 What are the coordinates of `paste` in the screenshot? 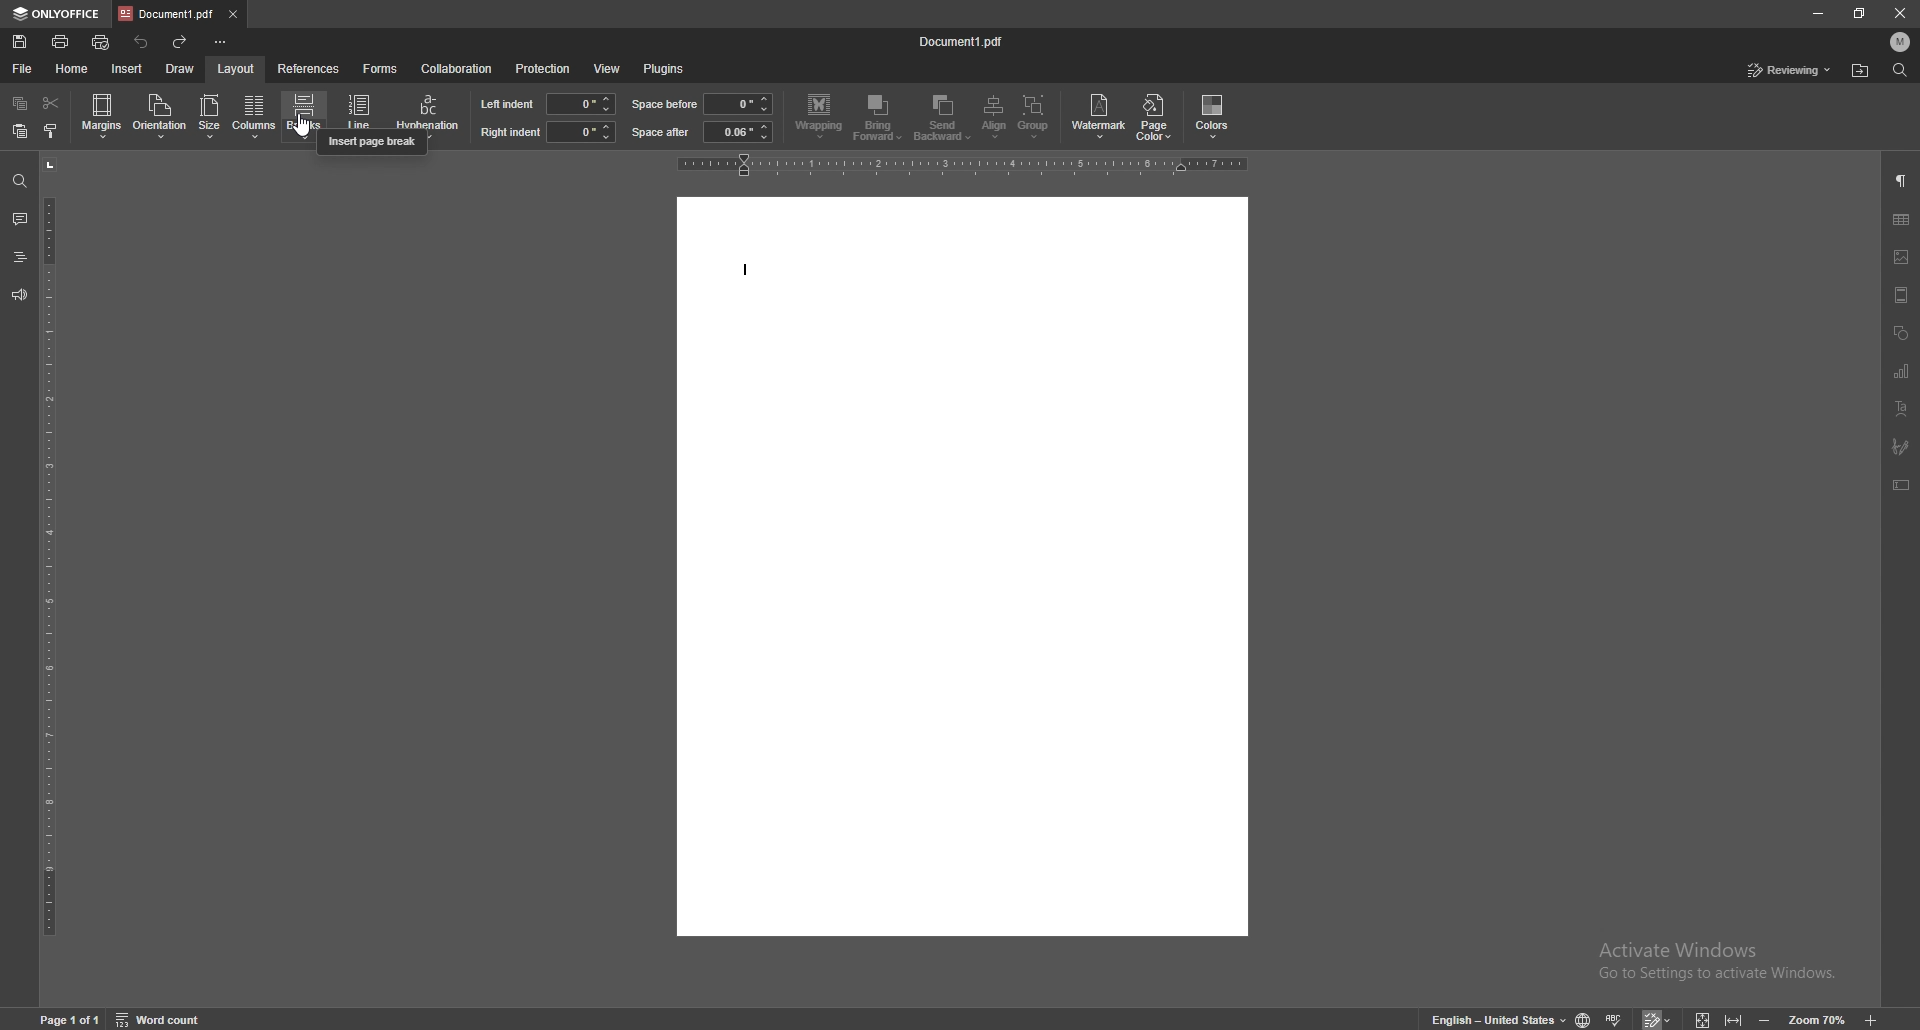 It's located at (22, 131).